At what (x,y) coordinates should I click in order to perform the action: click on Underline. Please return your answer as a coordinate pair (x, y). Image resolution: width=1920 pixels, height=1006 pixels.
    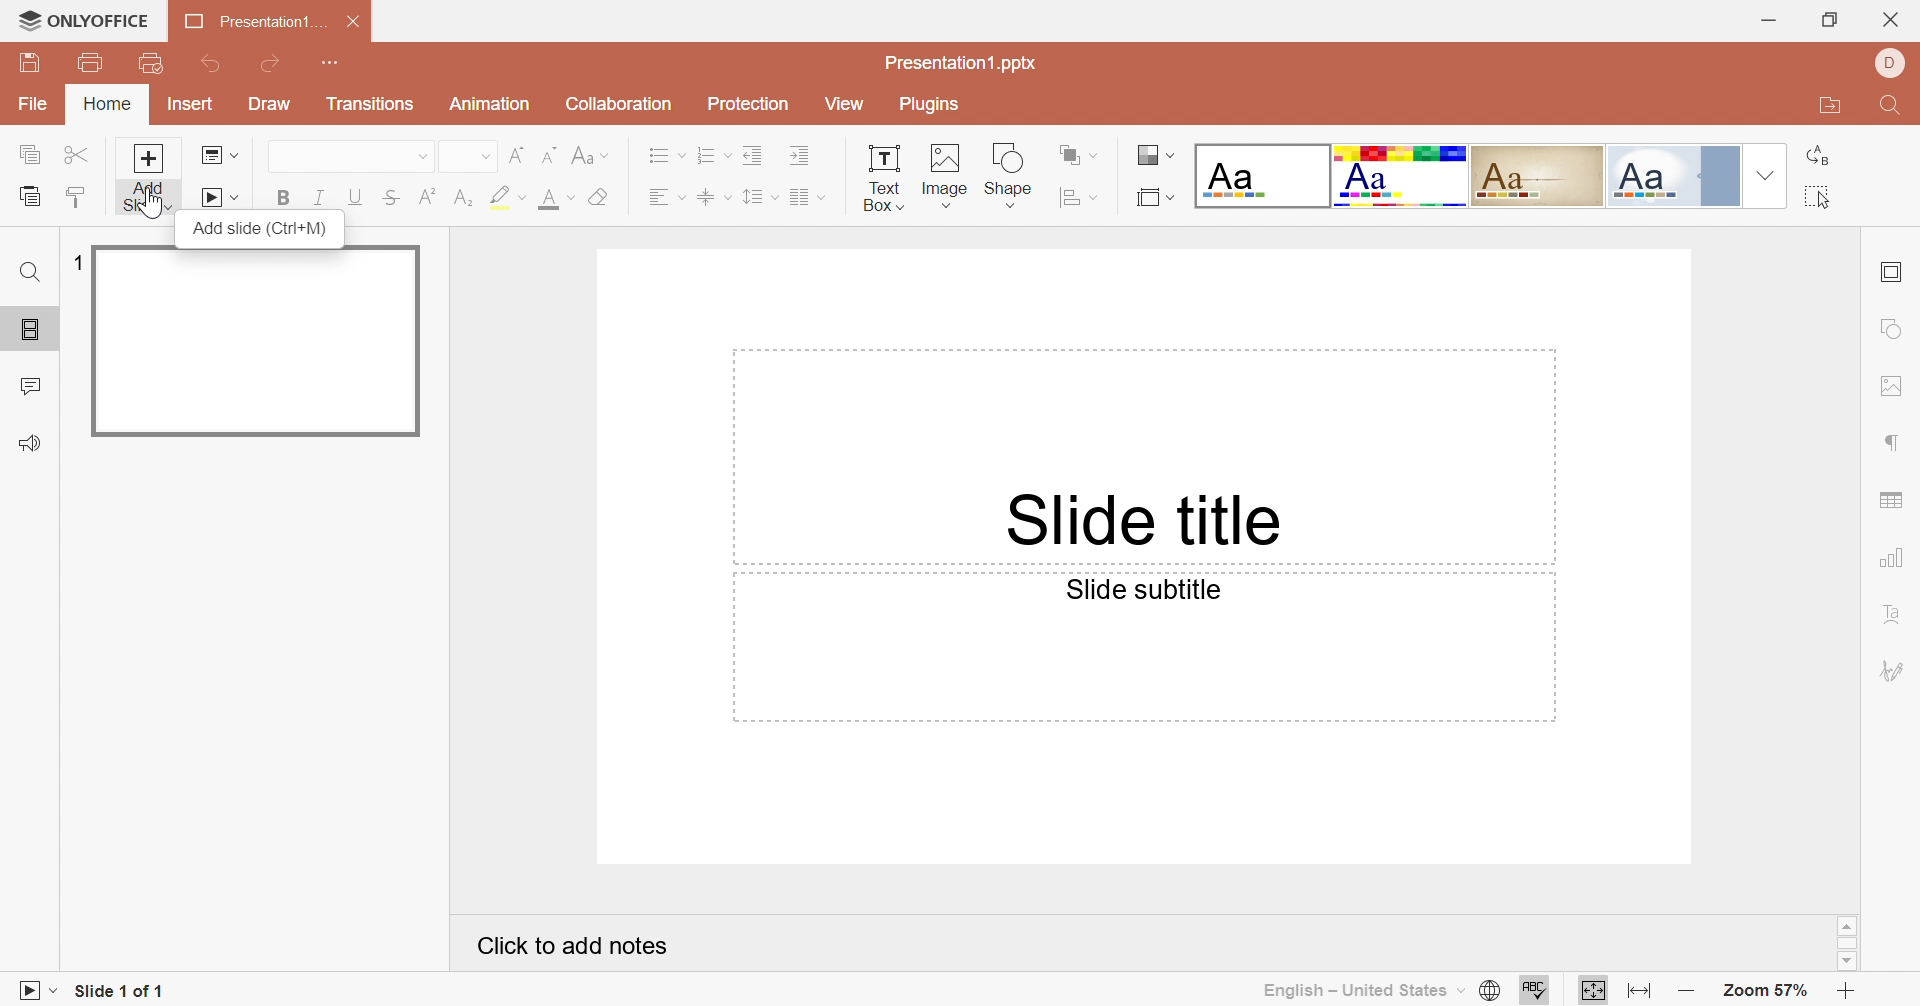
    Looking at the image, I should click on (354, 197).